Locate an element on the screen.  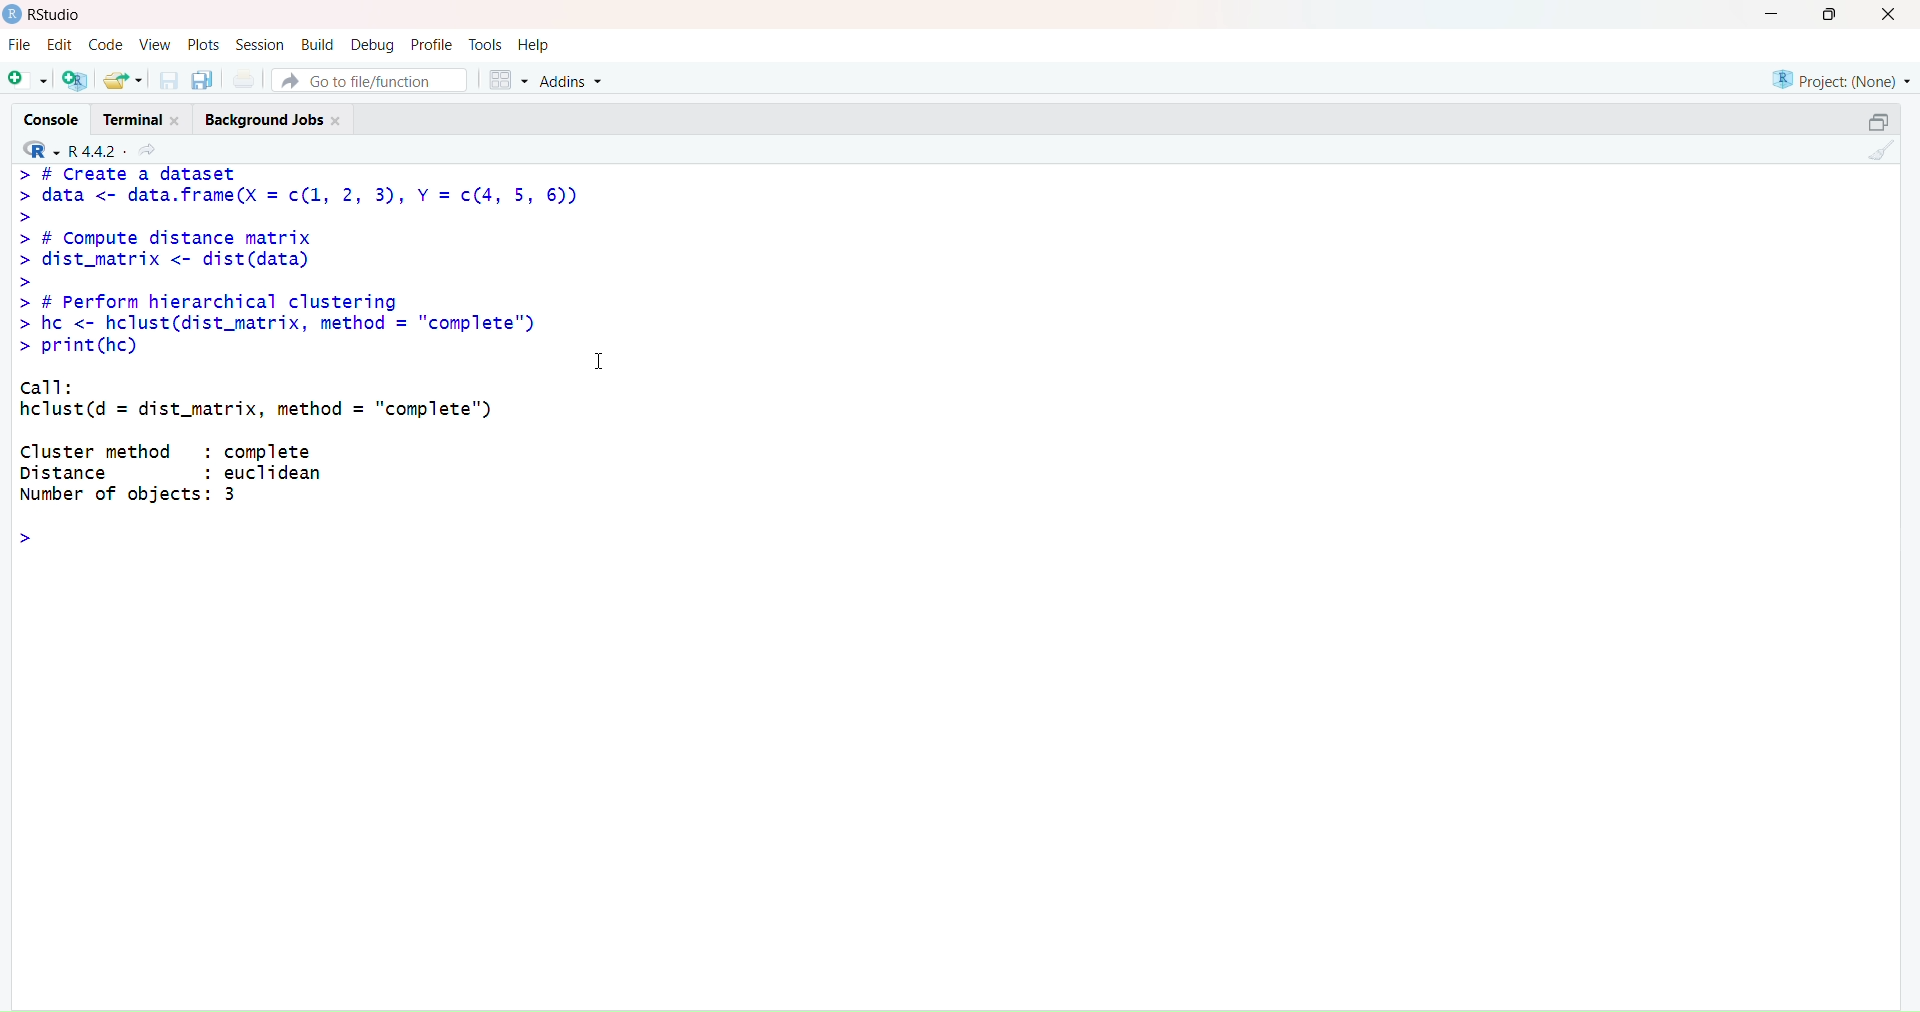
Maximize is located at coordinates (1873, 122).